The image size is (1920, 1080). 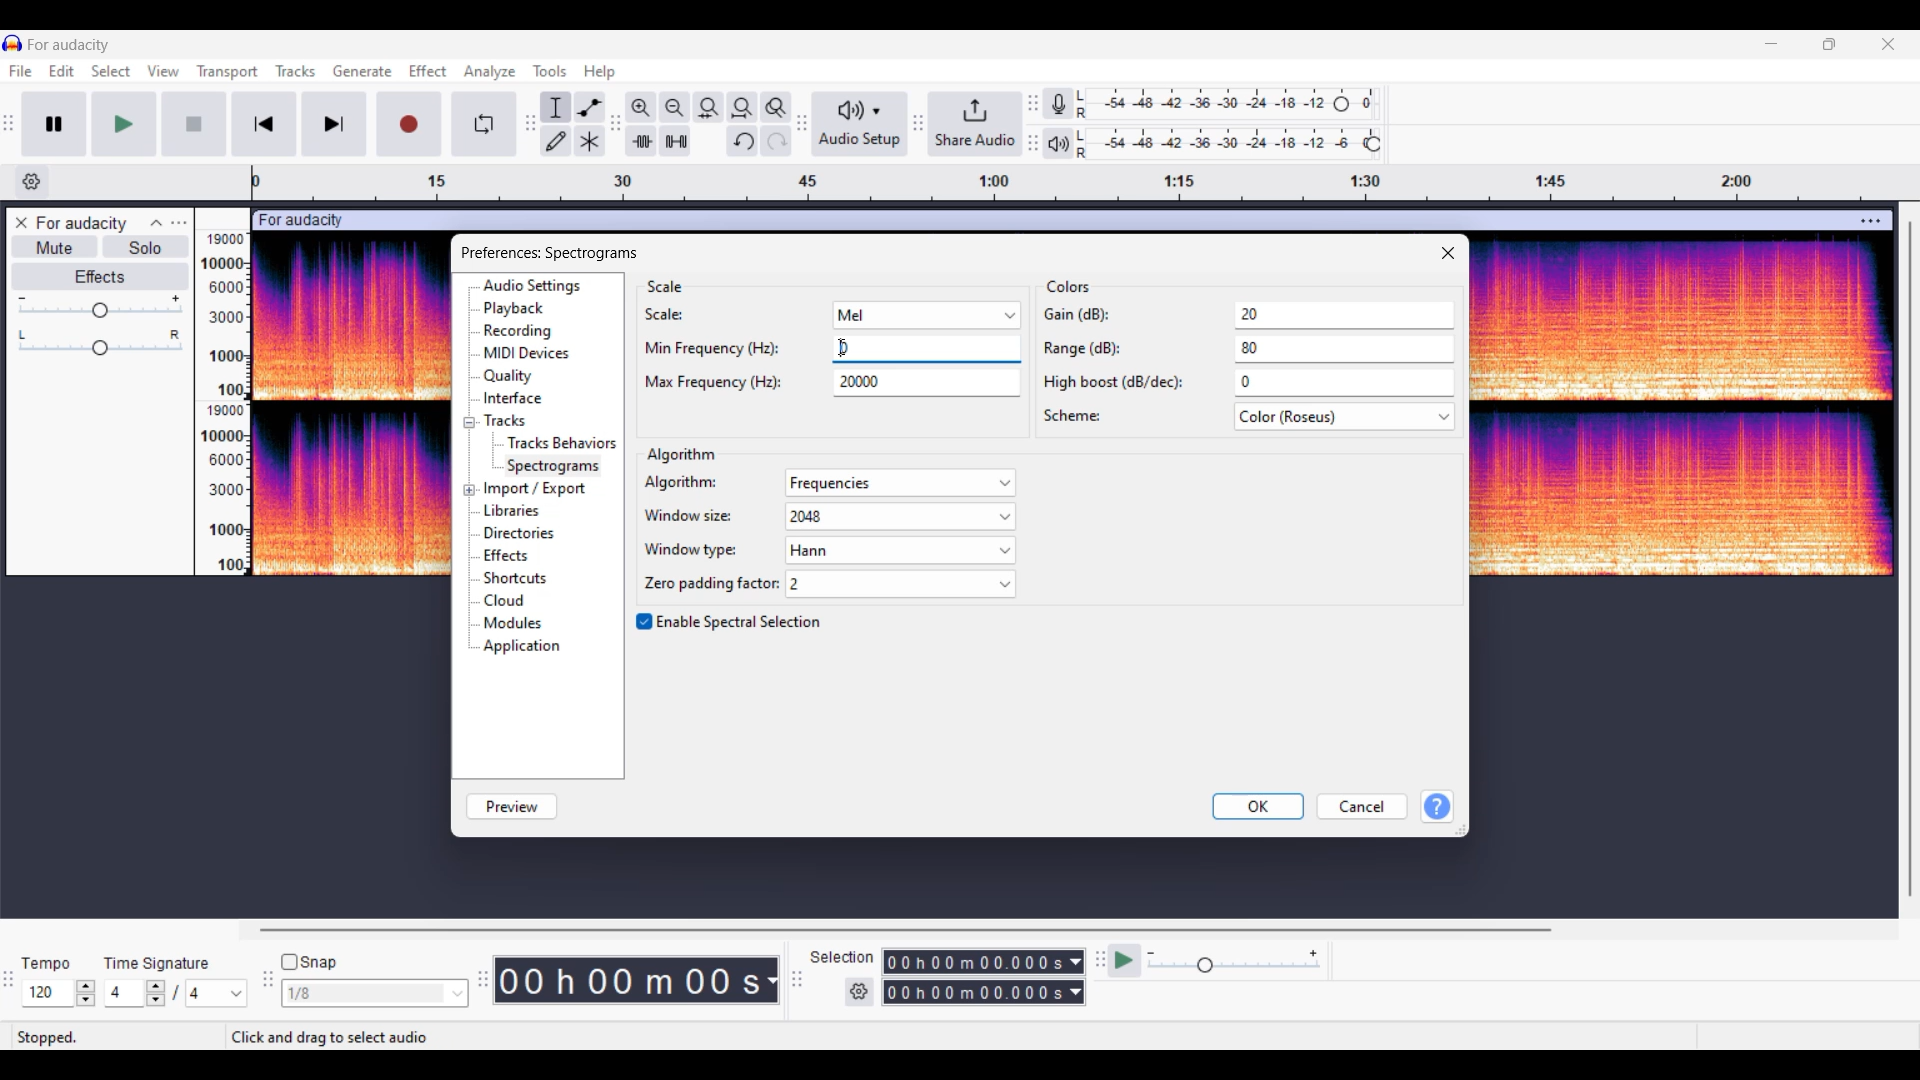 What do you see at coordinates (526, 579) in the screenshot?
I see `shortcuts` at bounding box center [526, 579].